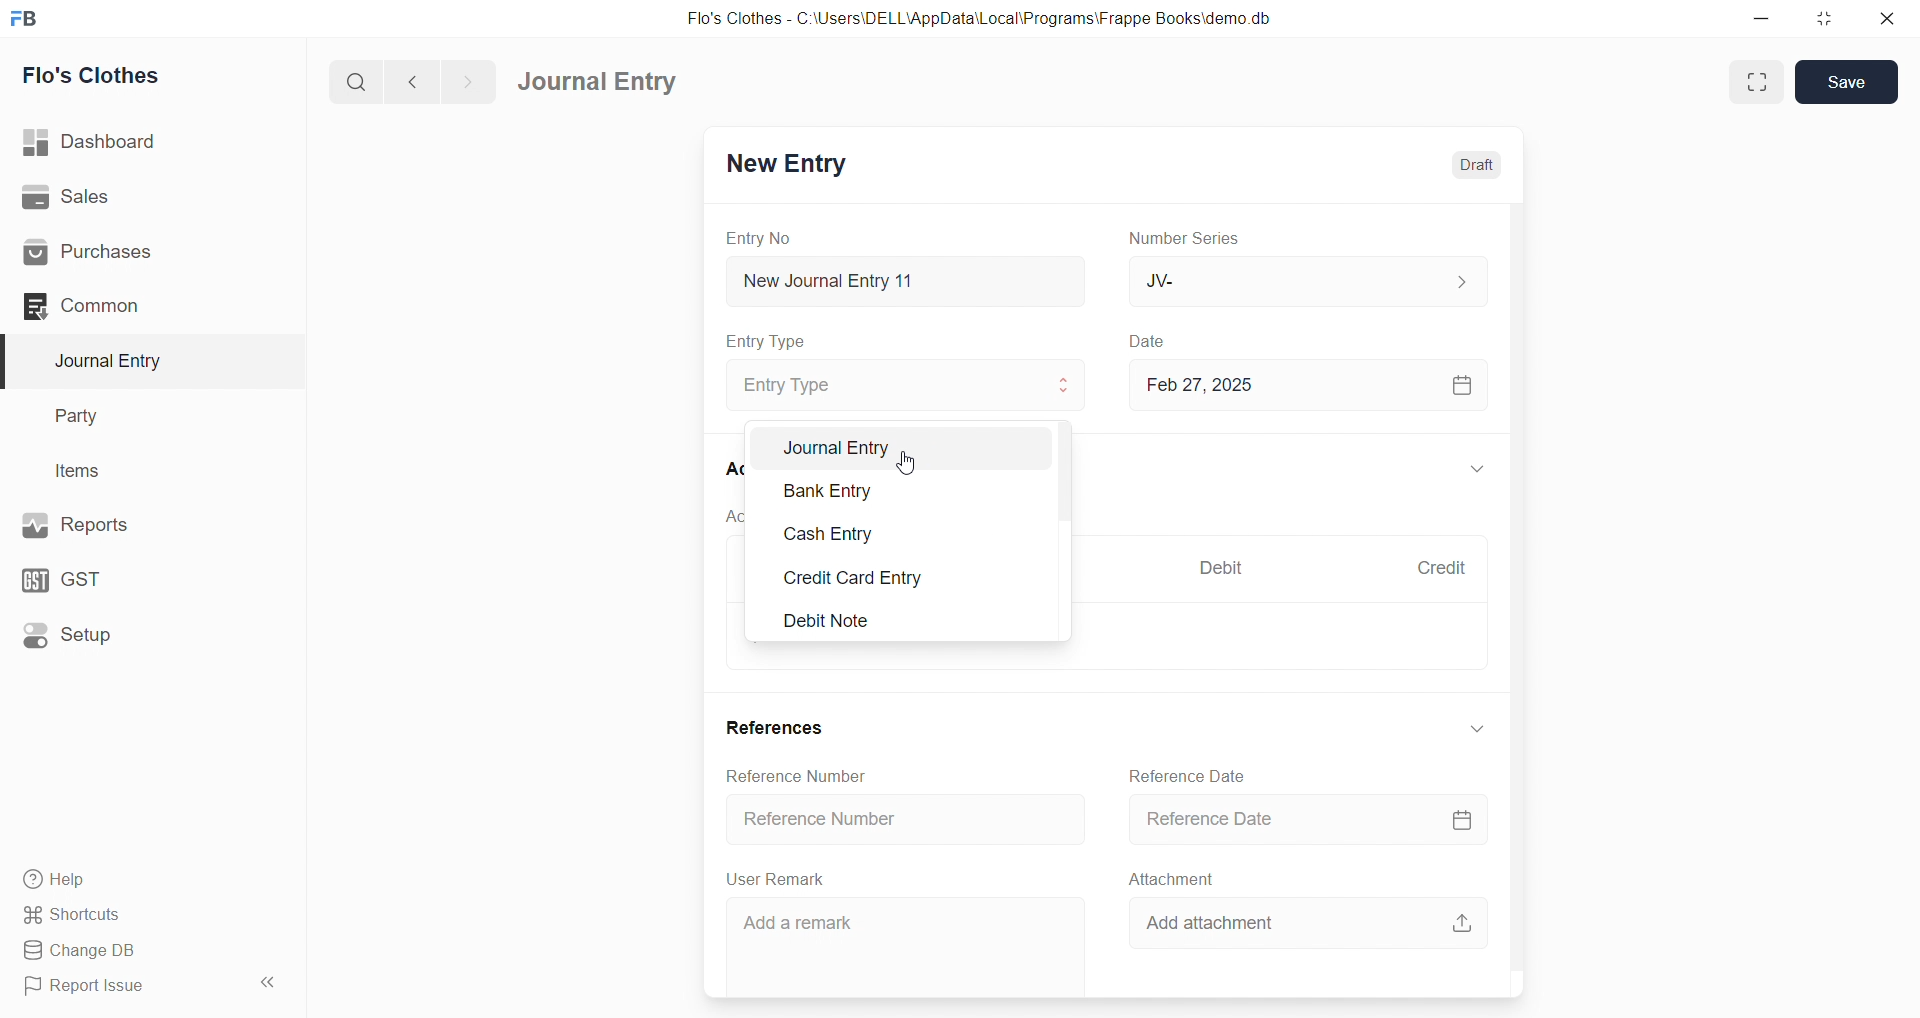 The width and height of the screenshot is (1920, 1018). I want to click on Entry Type, so click(767, 342).